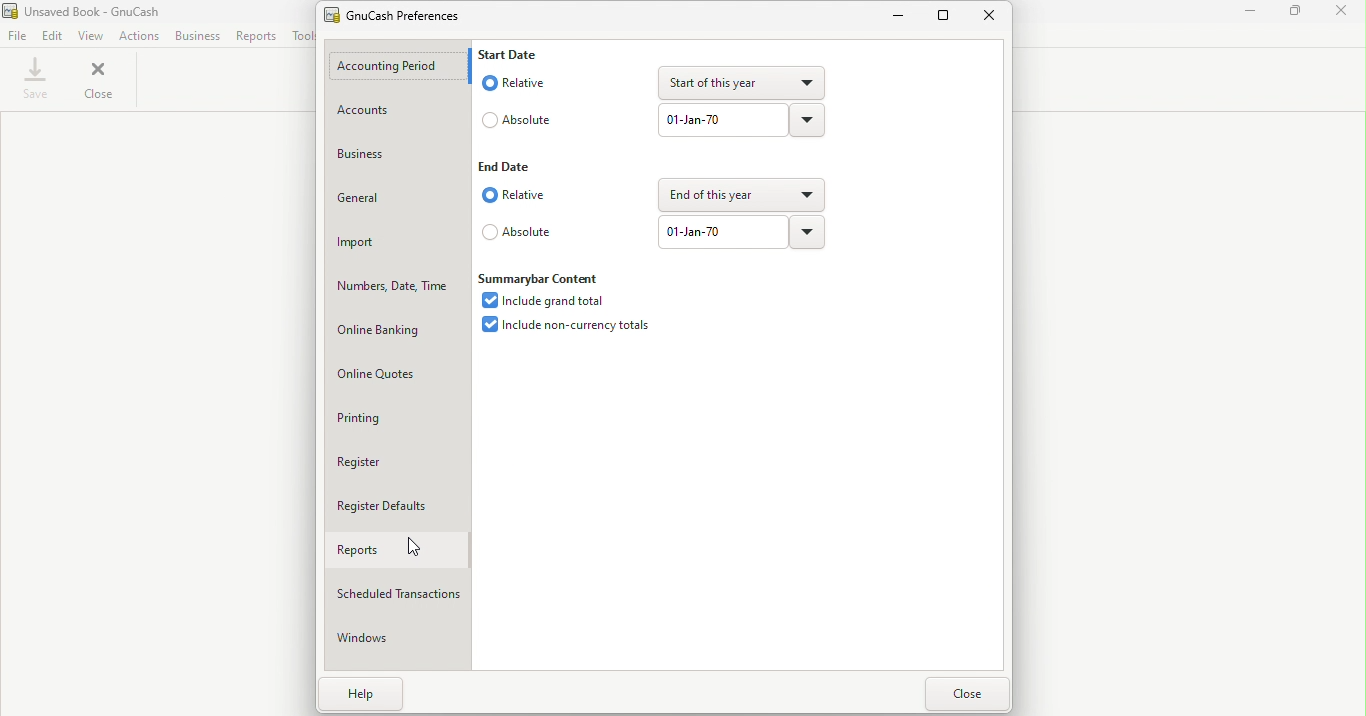  What do you see at coordinates (257, 35) in the screenshot?
I see `Reports` at bounding box center [257, 35].